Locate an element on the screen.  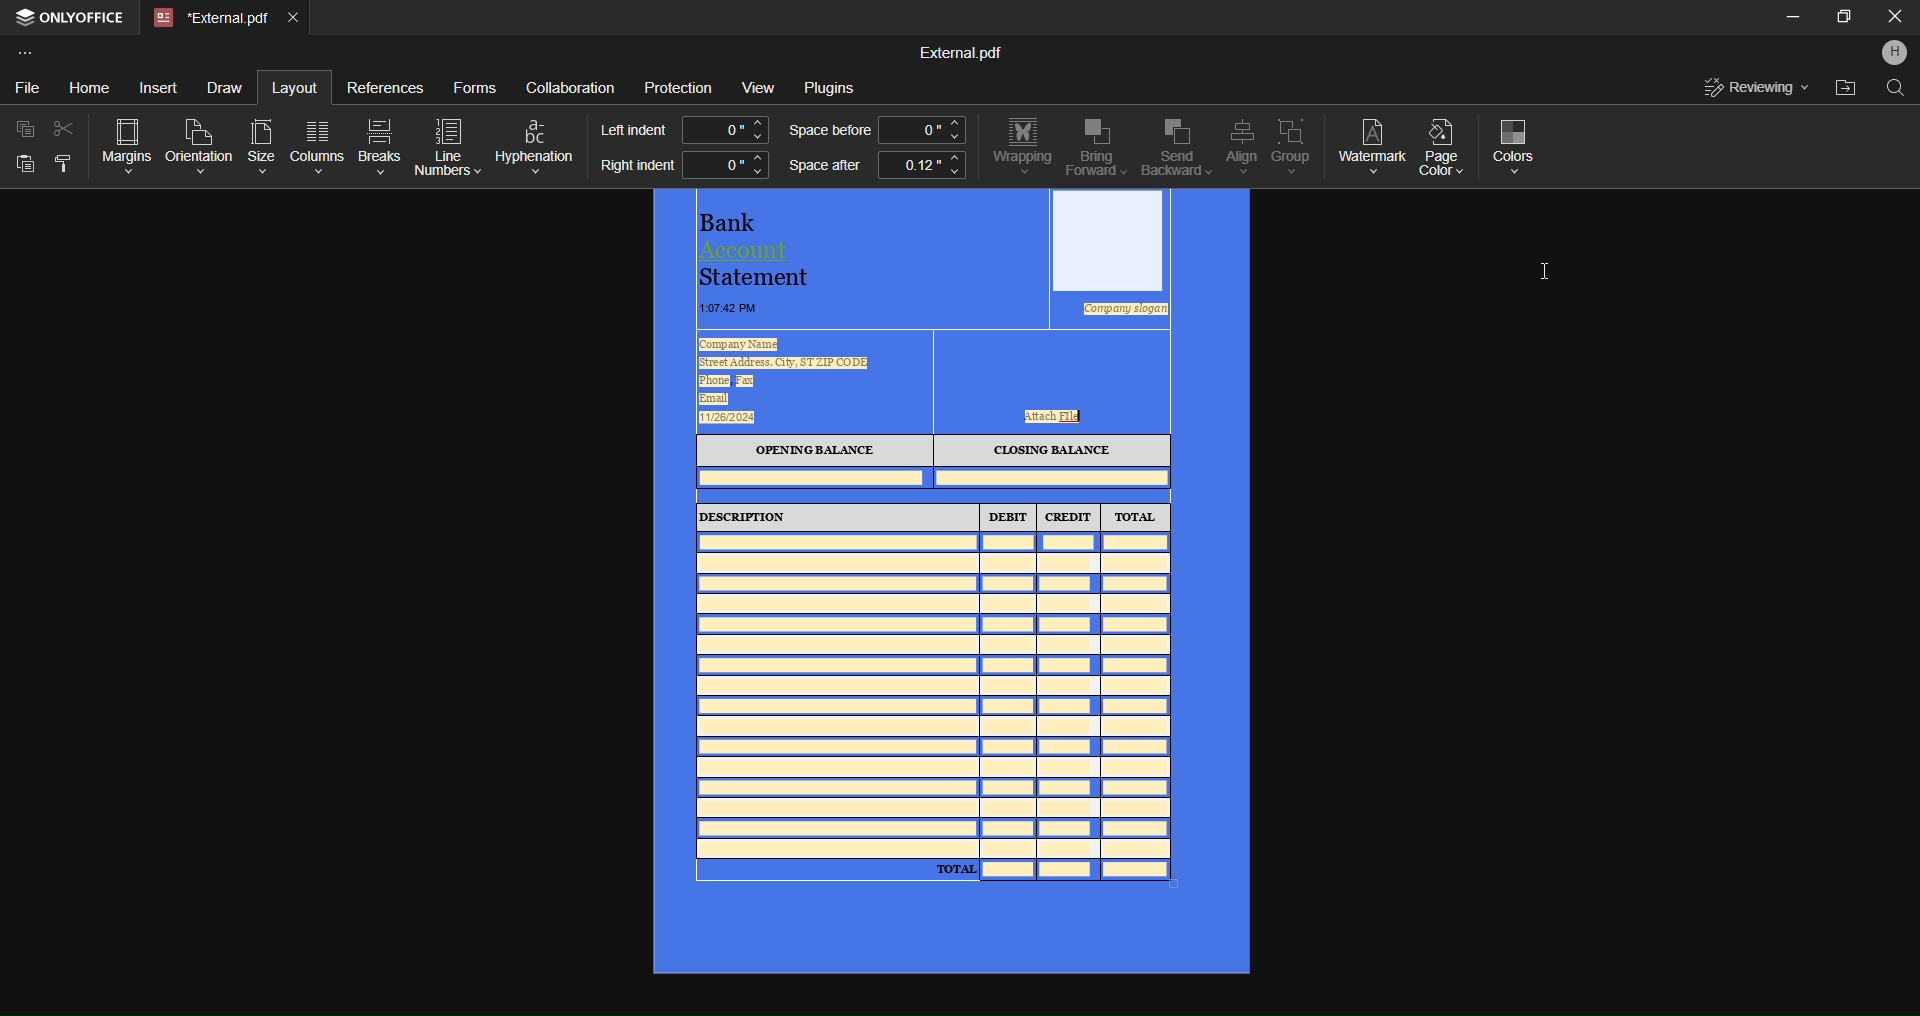
Send Backward is located at coordinates (1175, 147).